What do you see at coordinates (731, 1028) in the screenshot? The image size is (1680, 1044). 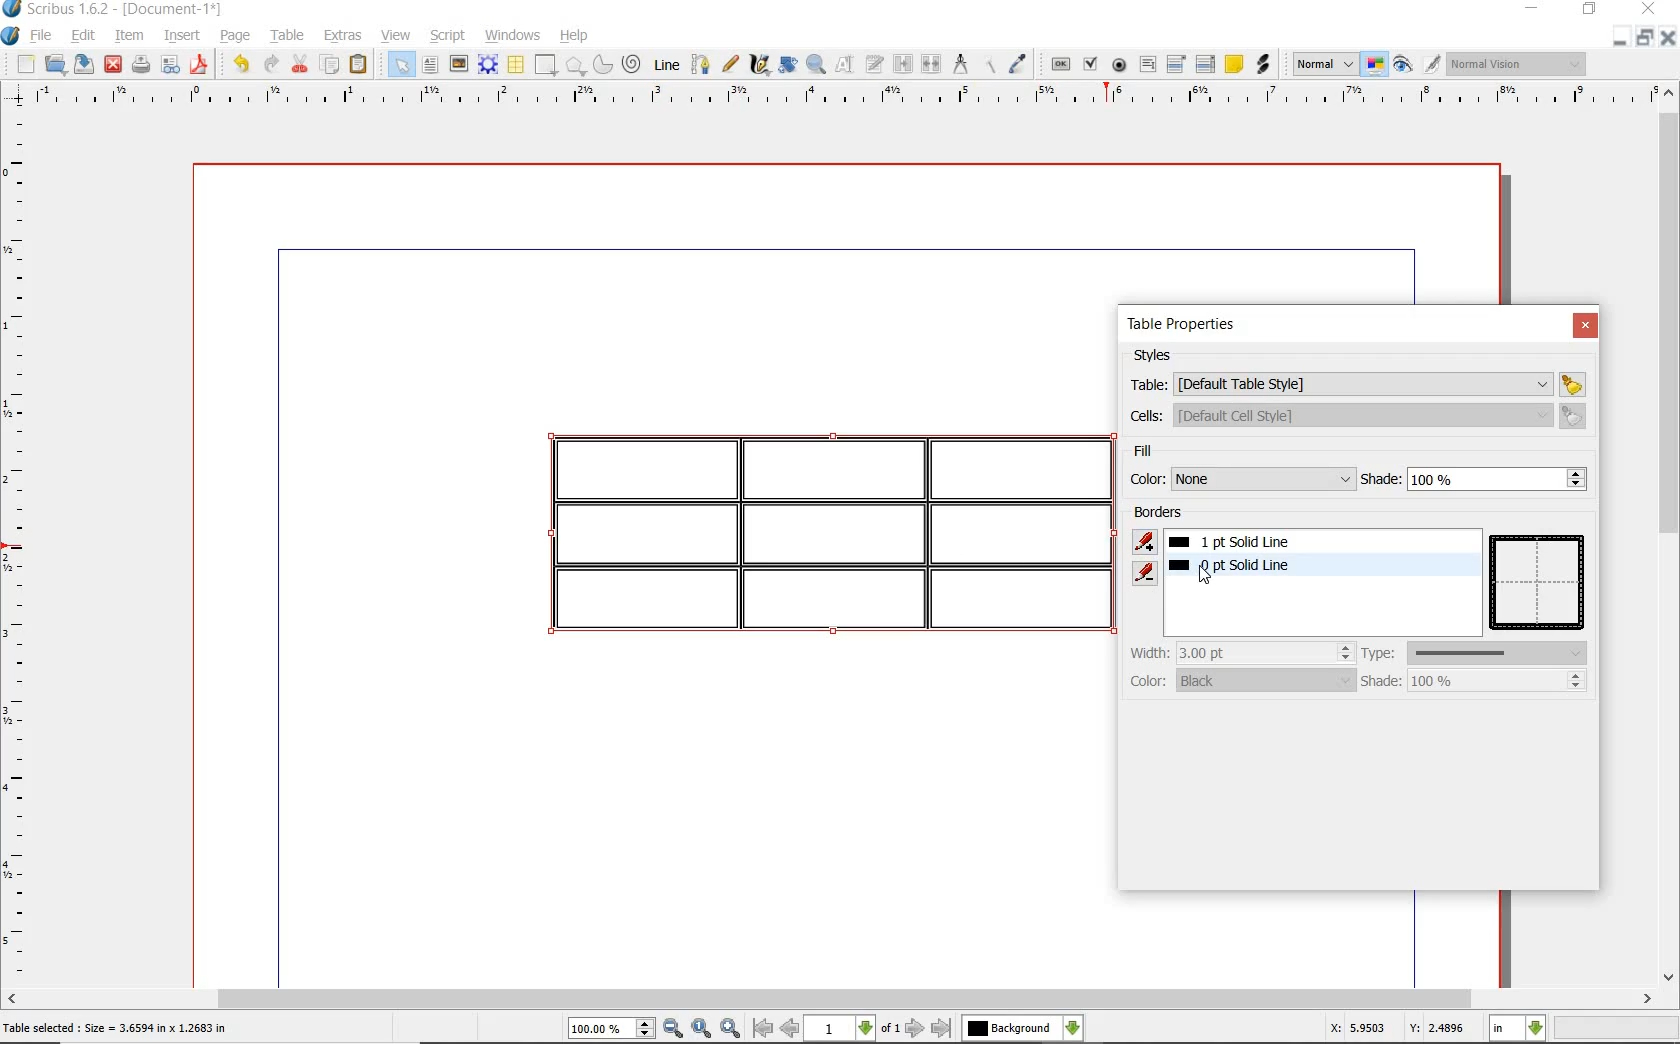 I see `zoom in` at bounding box center [731, 1028].